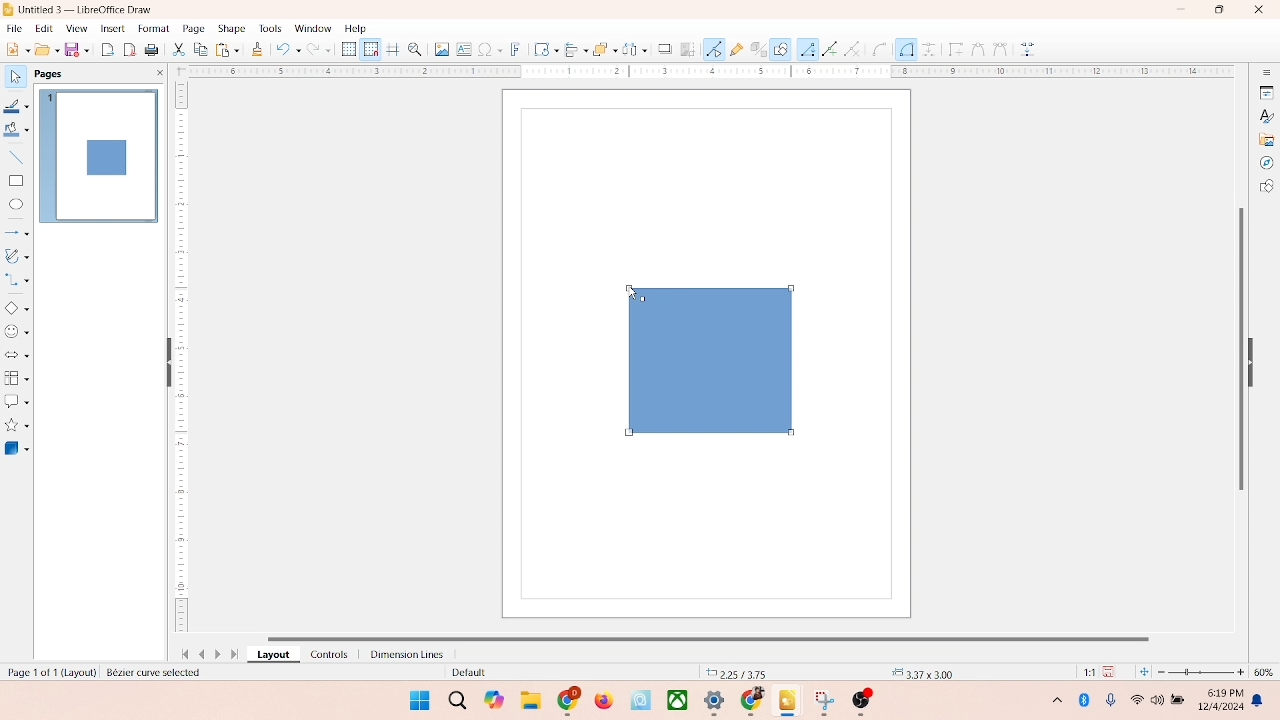 The height and width of the screenshot is (720, 1280). I want to click on Cut tool, so click(973, 48).